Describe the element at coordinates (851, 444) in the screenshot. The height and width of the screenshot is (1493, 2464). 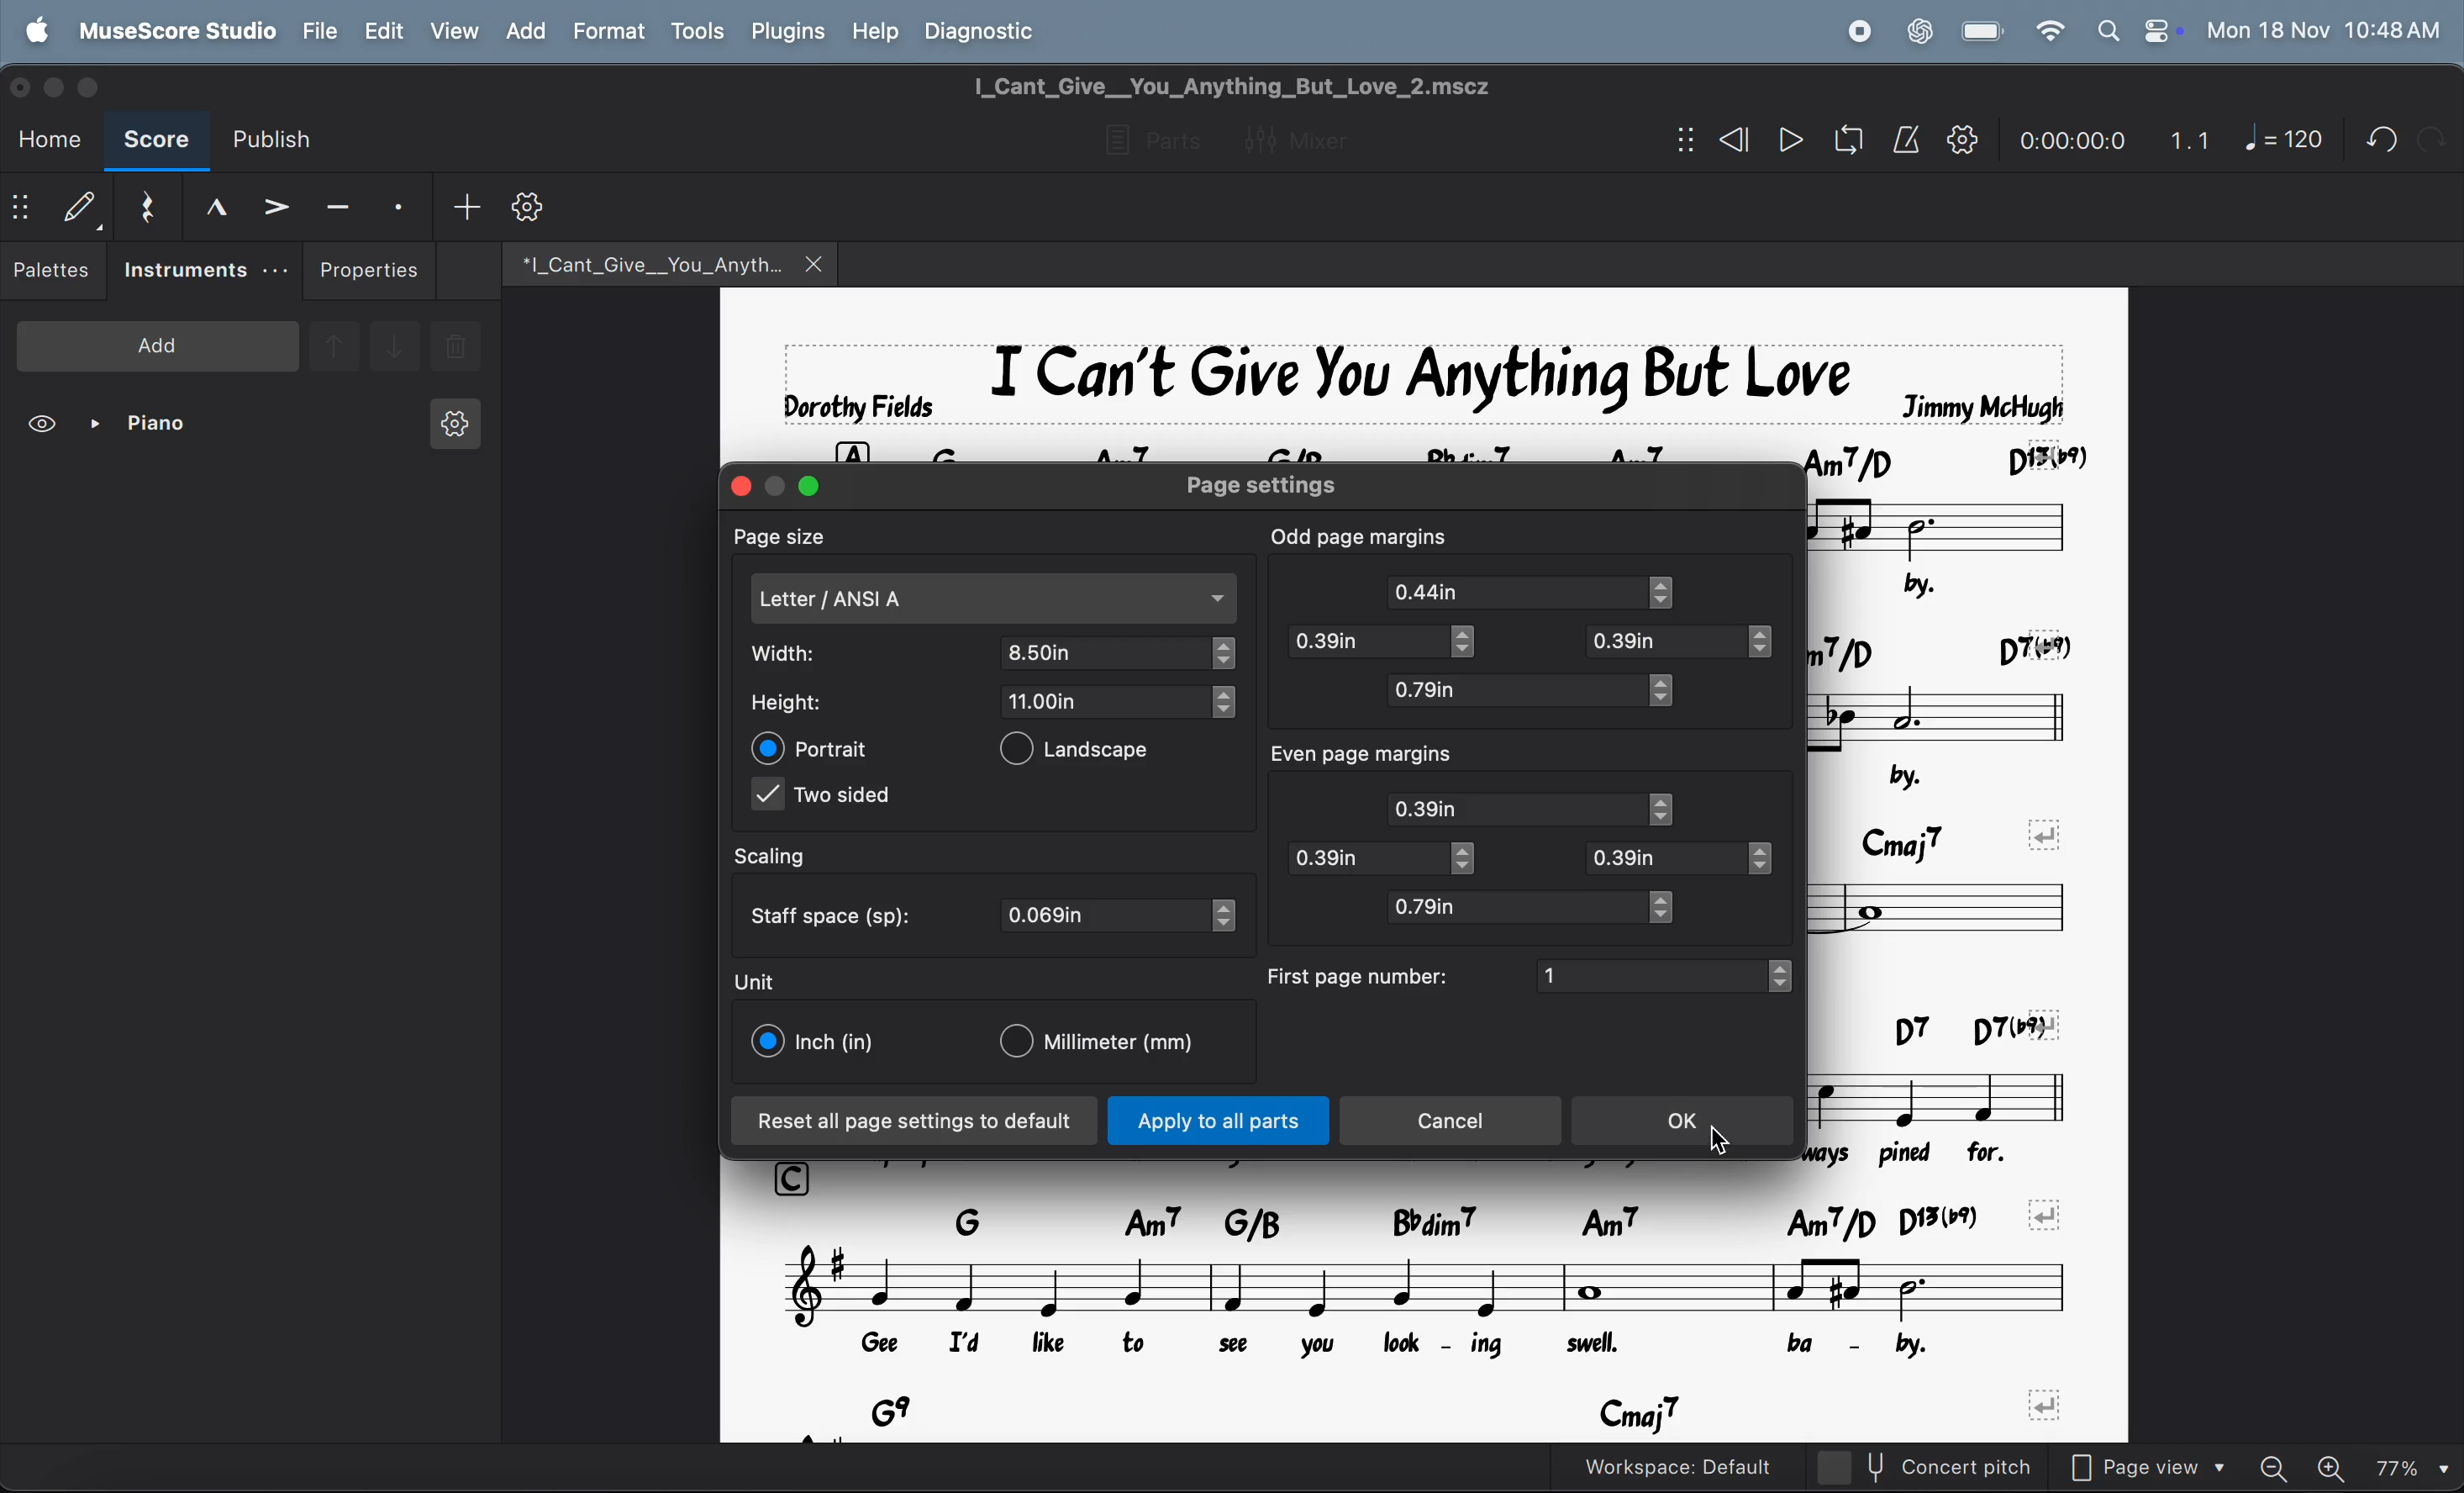
I see `rows` at that location.